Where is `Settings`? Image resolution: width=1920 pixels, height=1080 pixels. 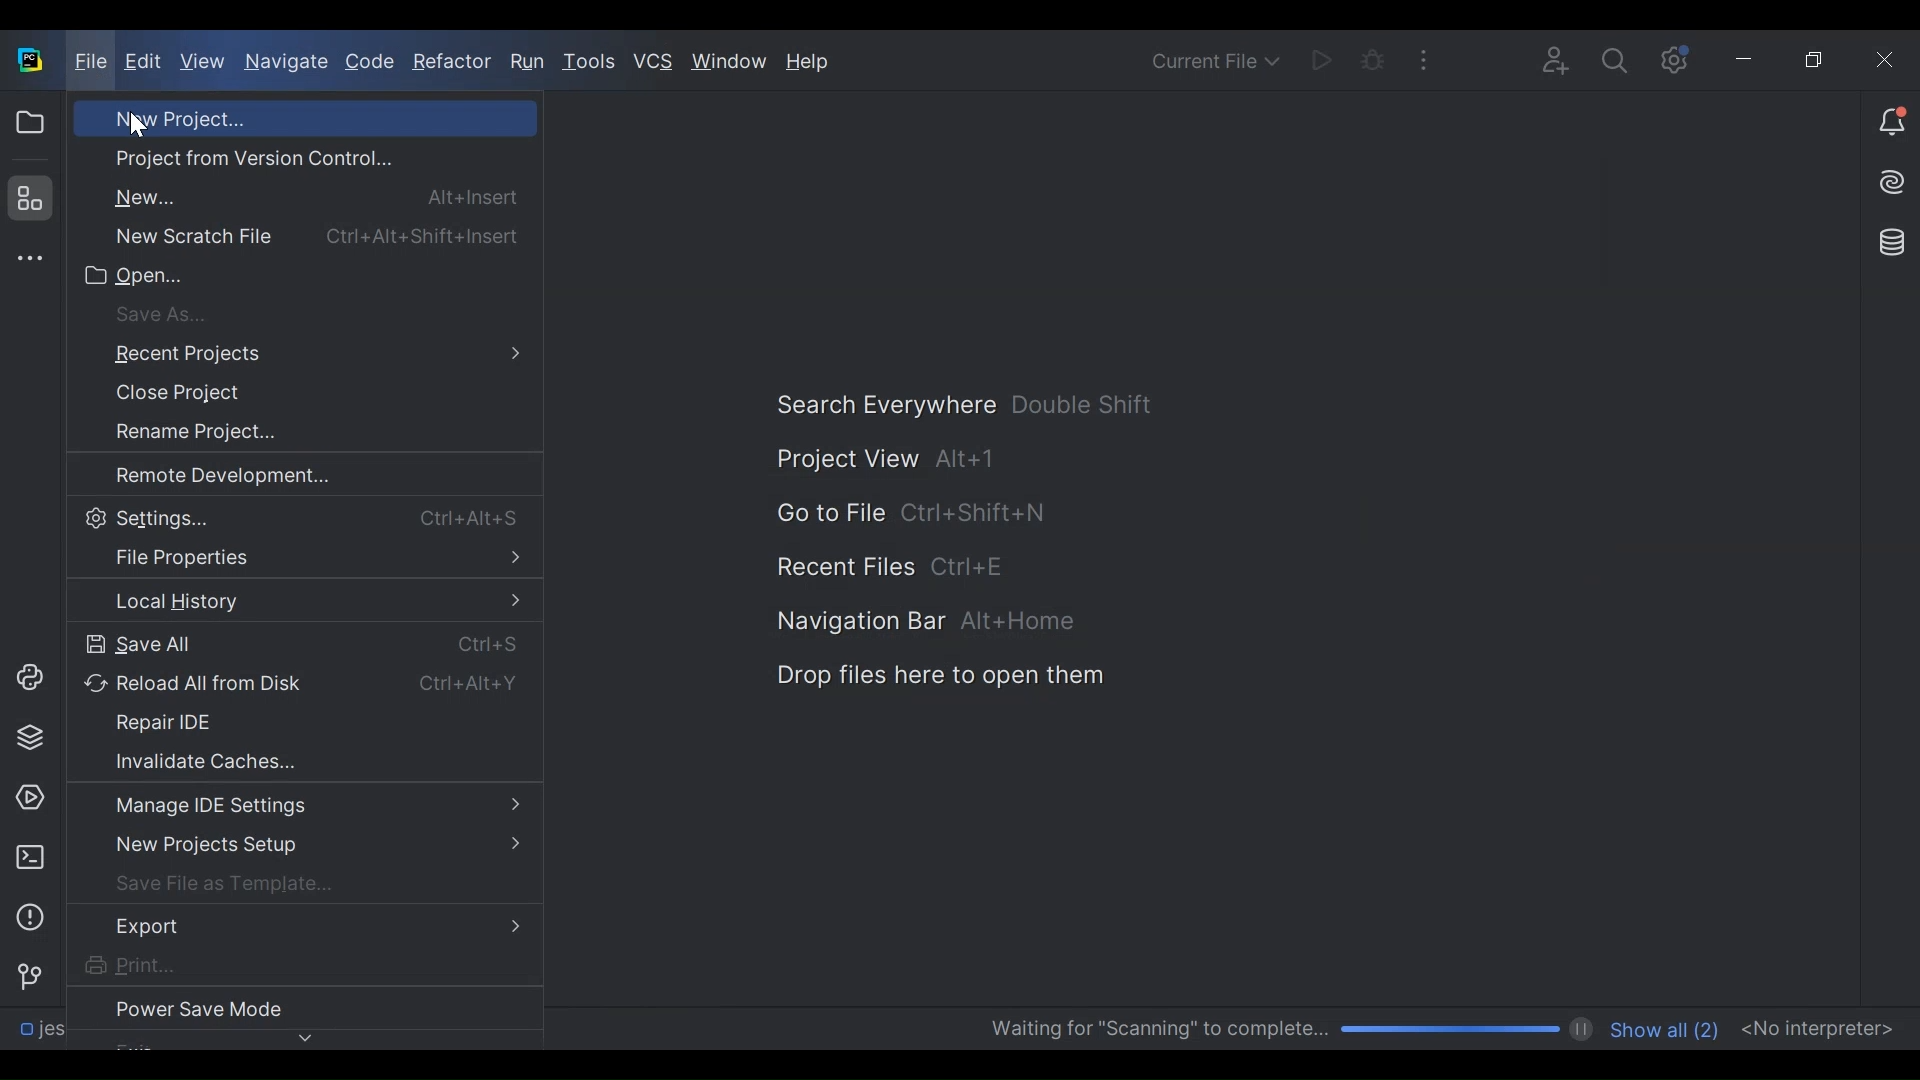
Settings is located at coordinates (1675, 62).